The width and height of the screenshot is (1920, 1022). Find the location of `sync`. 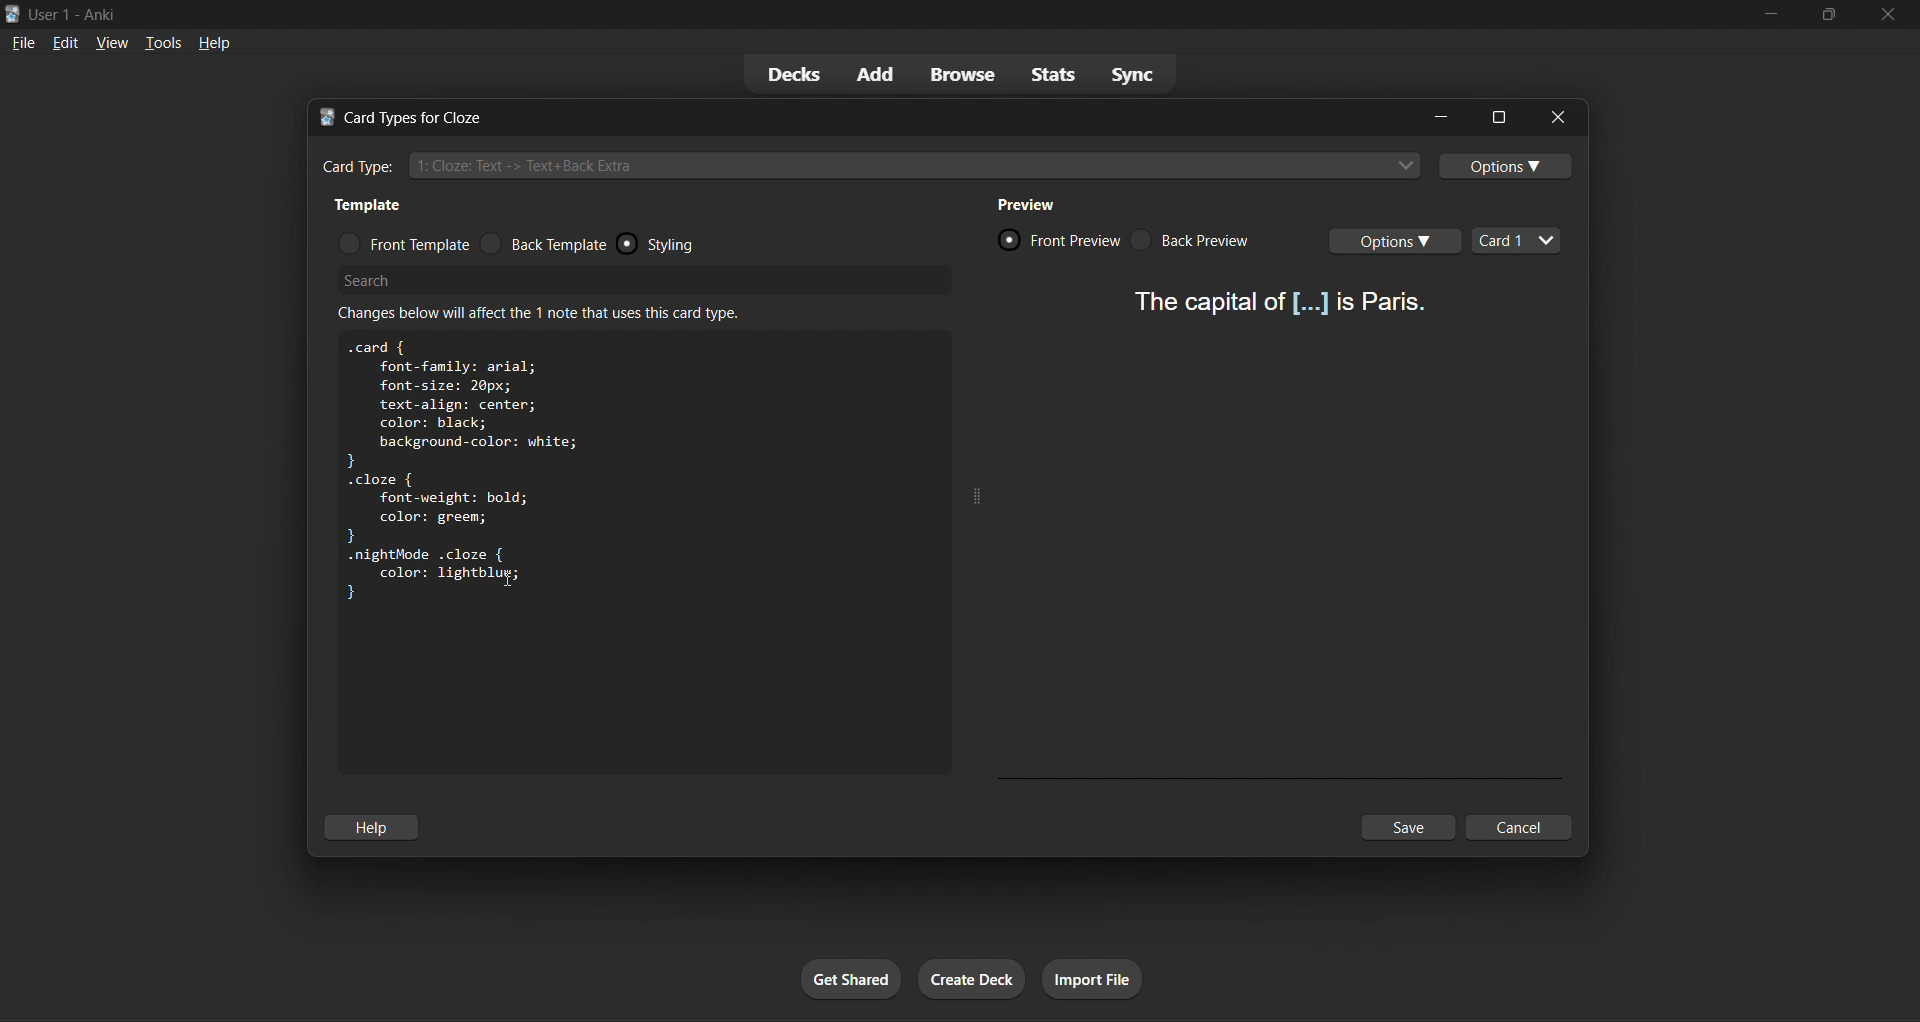

sync is located at coordinates (1147, 72).